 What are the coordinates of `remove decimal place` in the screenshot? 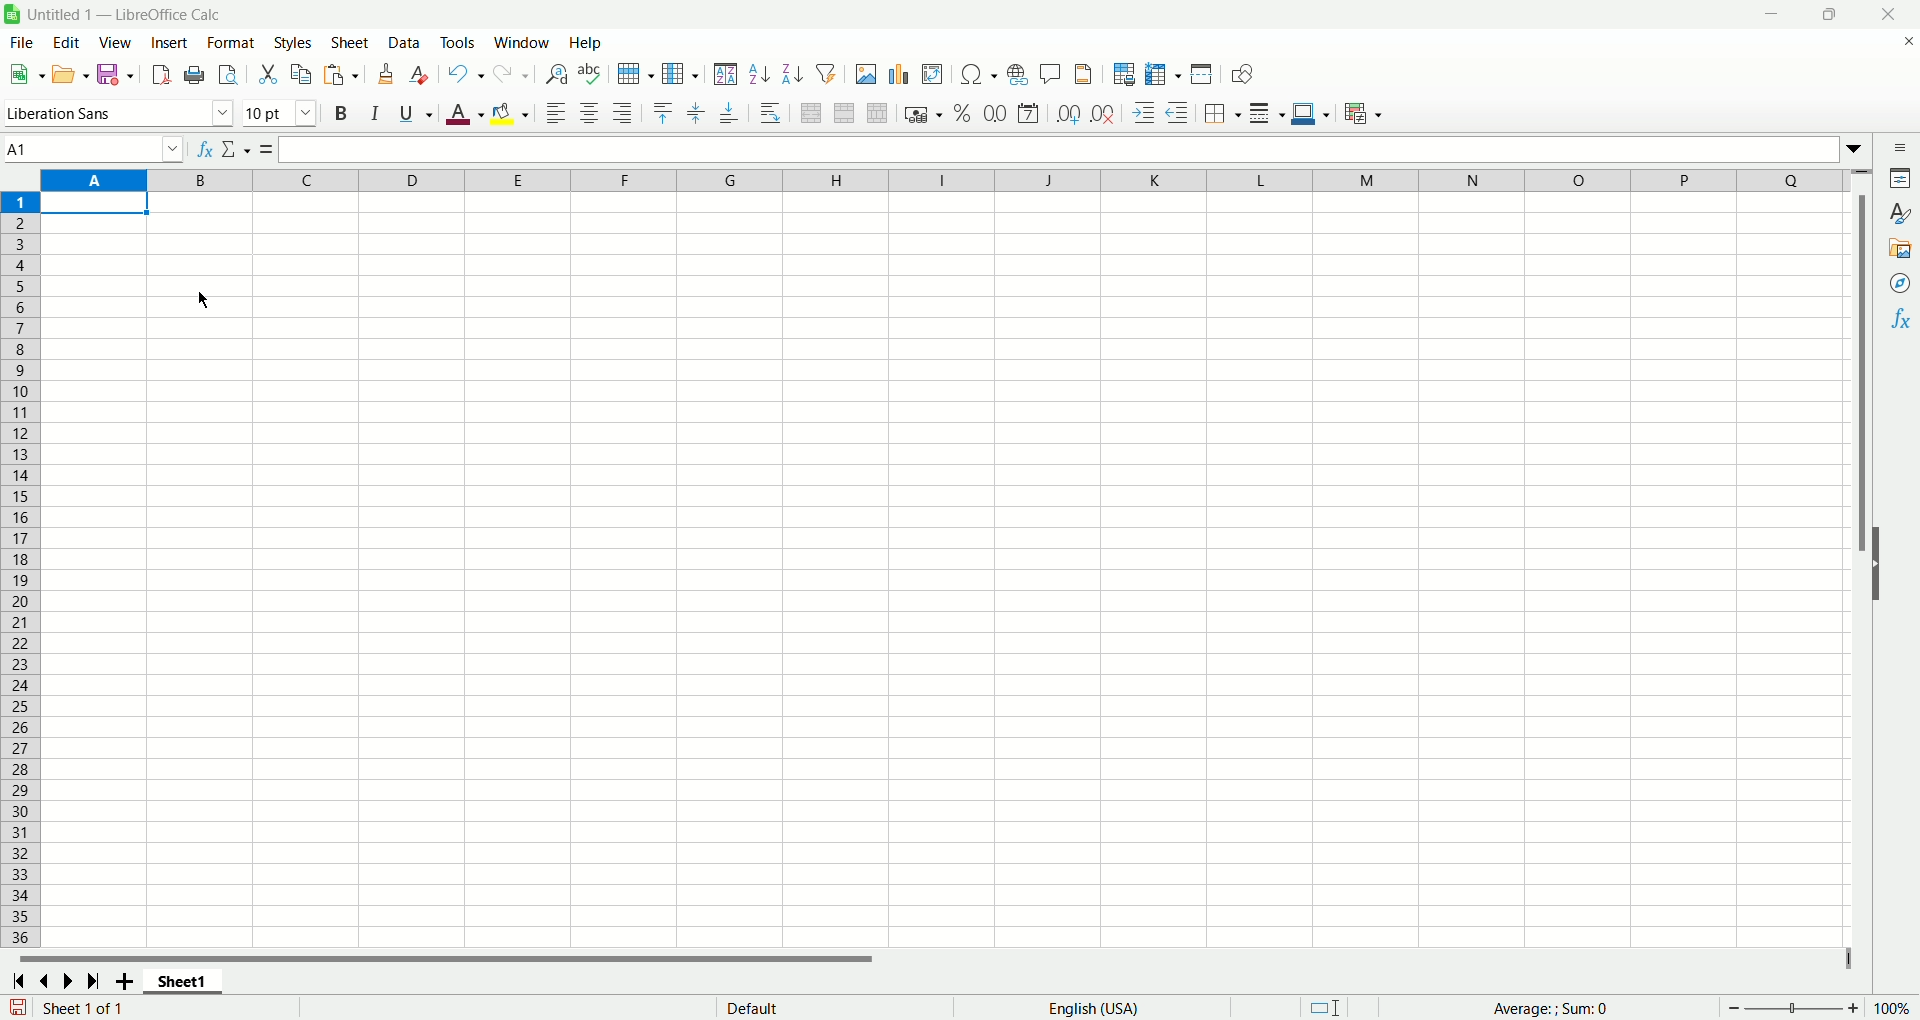 It's located at (1103, 114).